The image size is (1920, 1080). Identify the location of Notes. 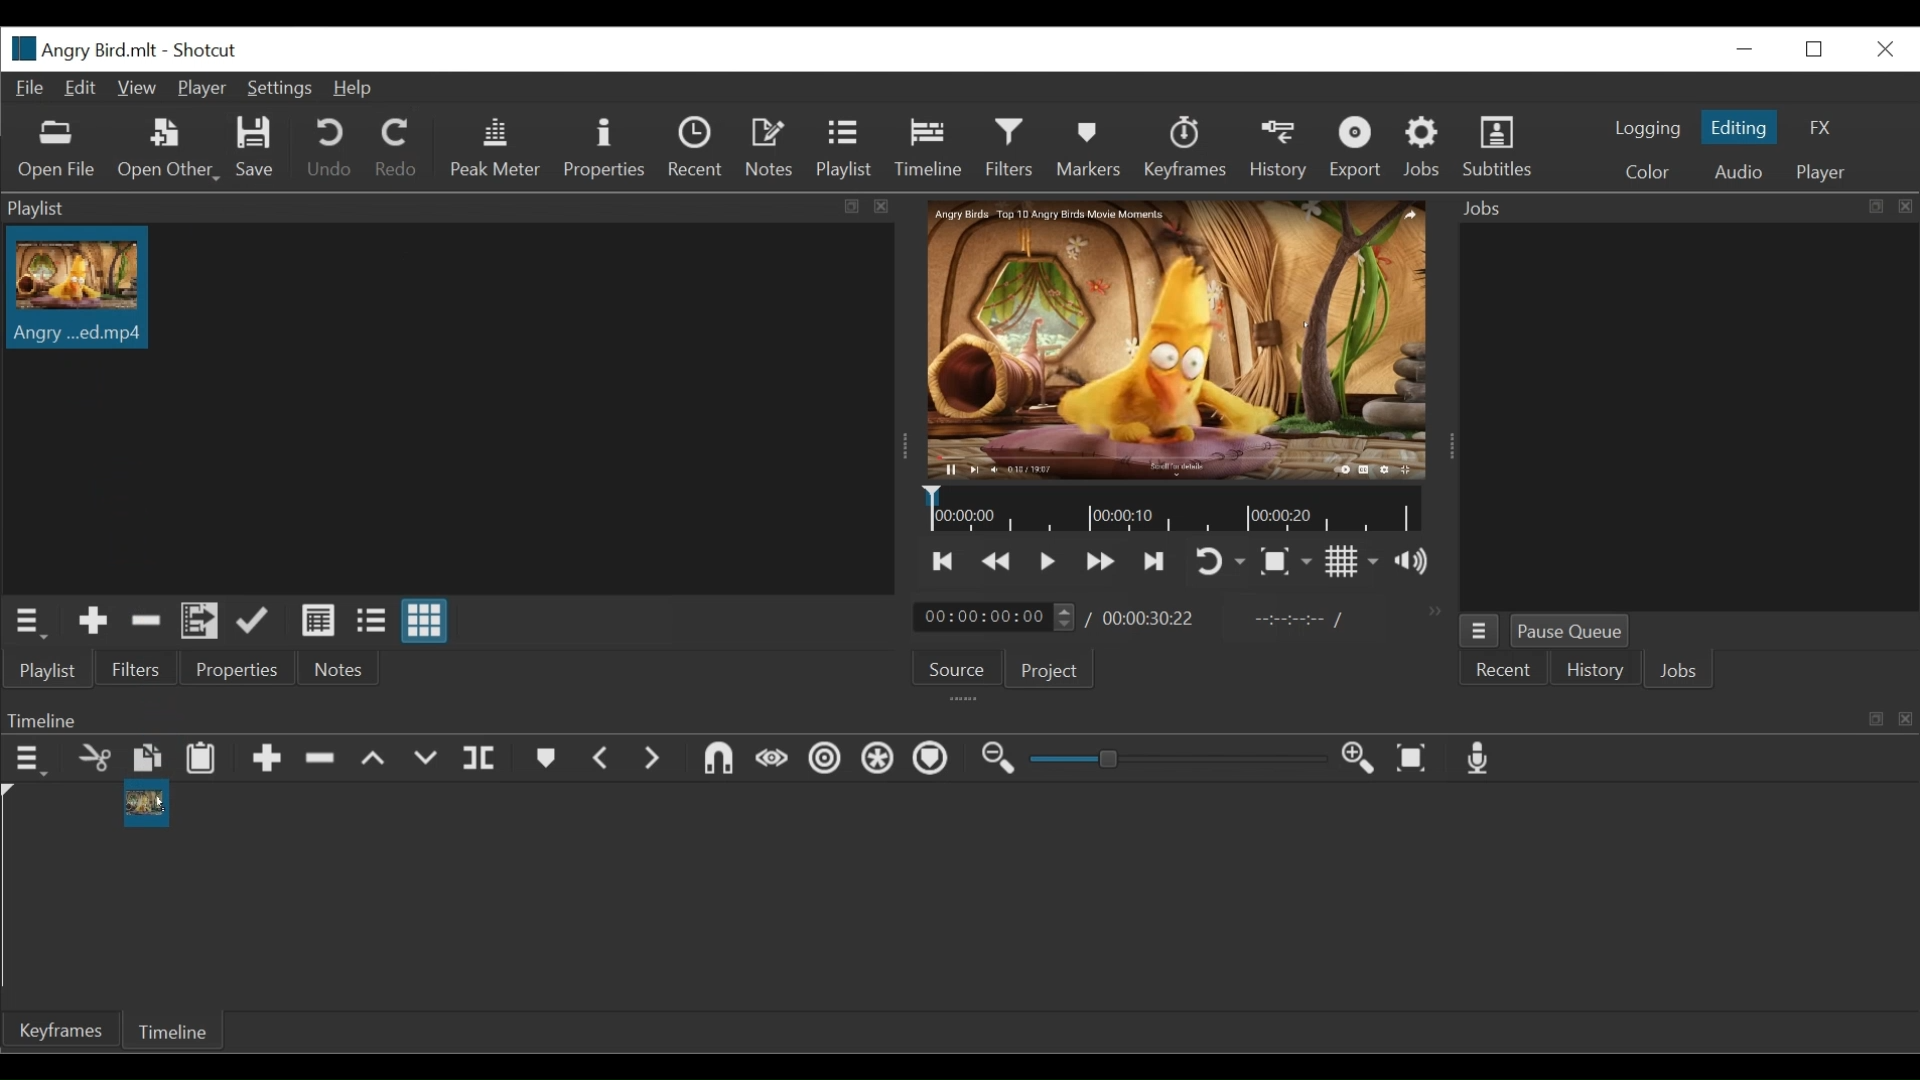
(771, 149).